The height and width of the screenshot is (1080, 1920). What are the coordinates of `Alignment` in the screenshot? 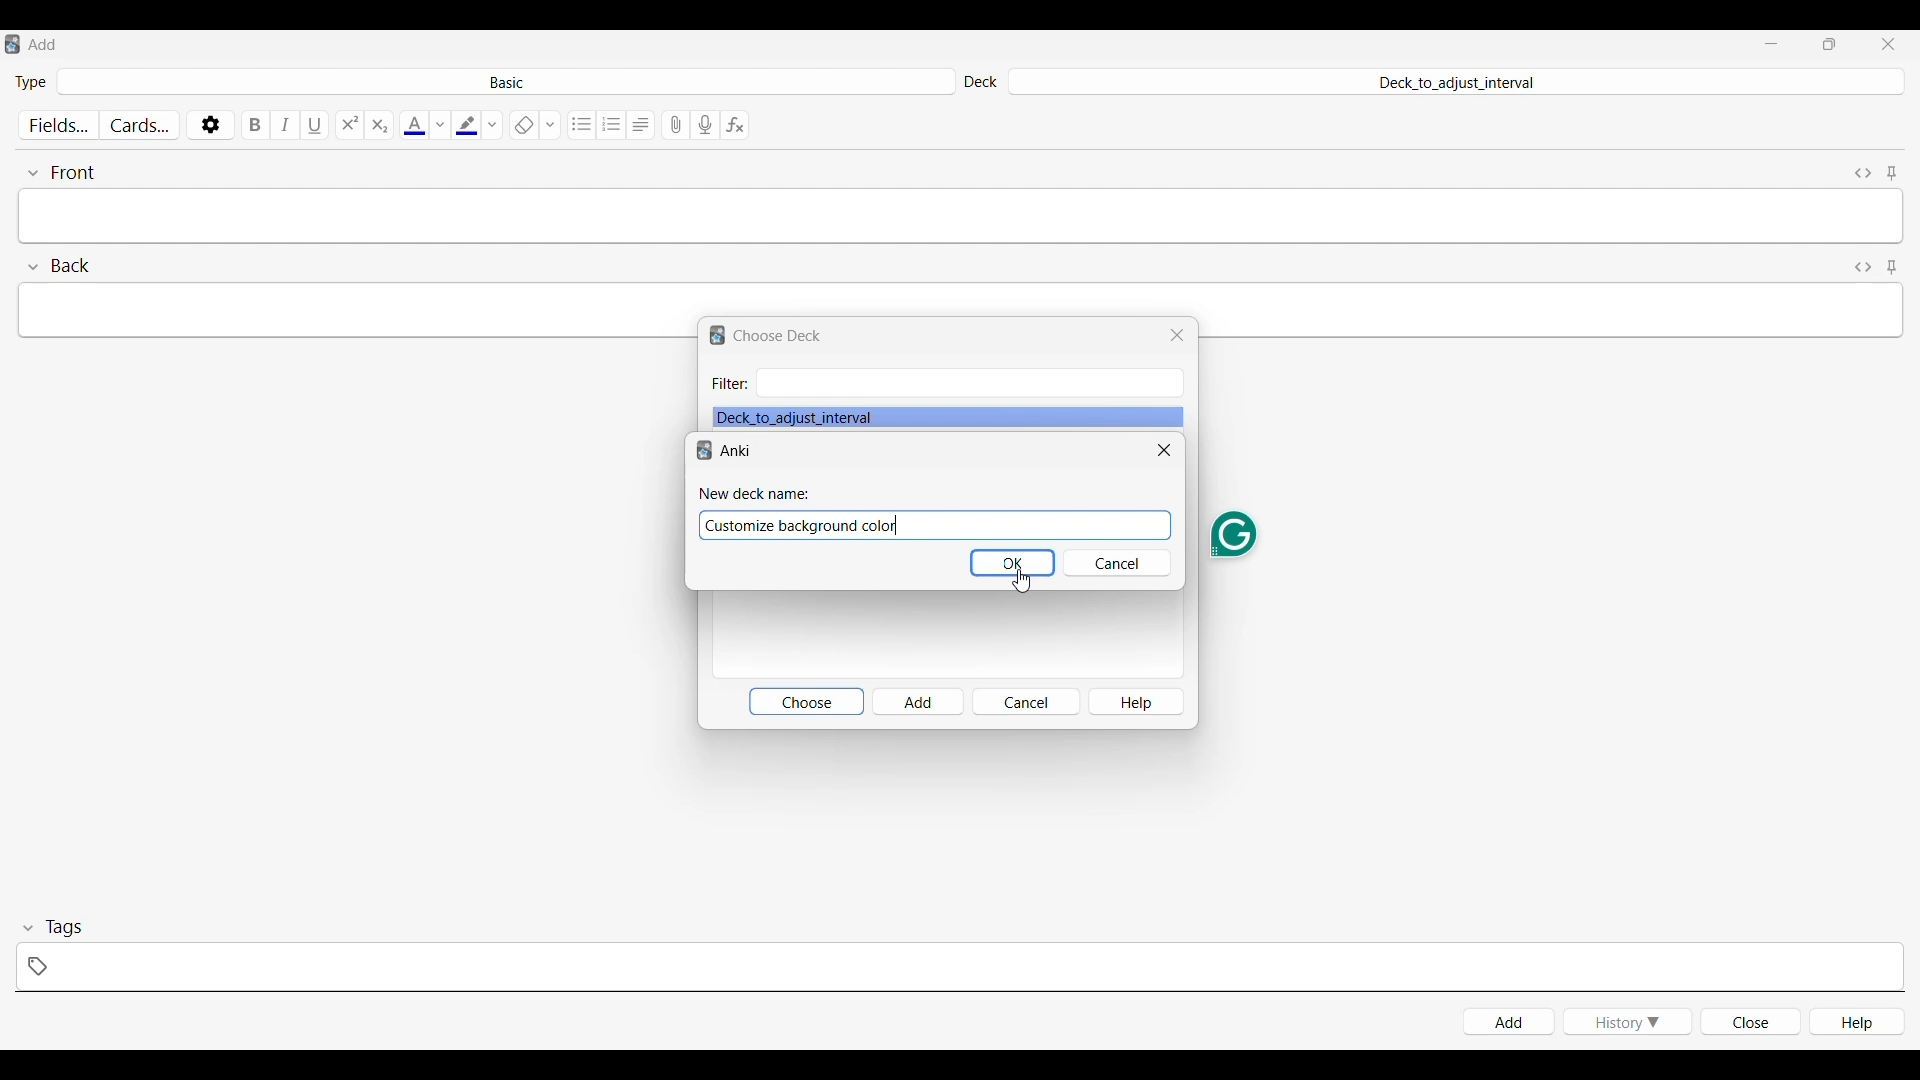 It's located at (641, 125).